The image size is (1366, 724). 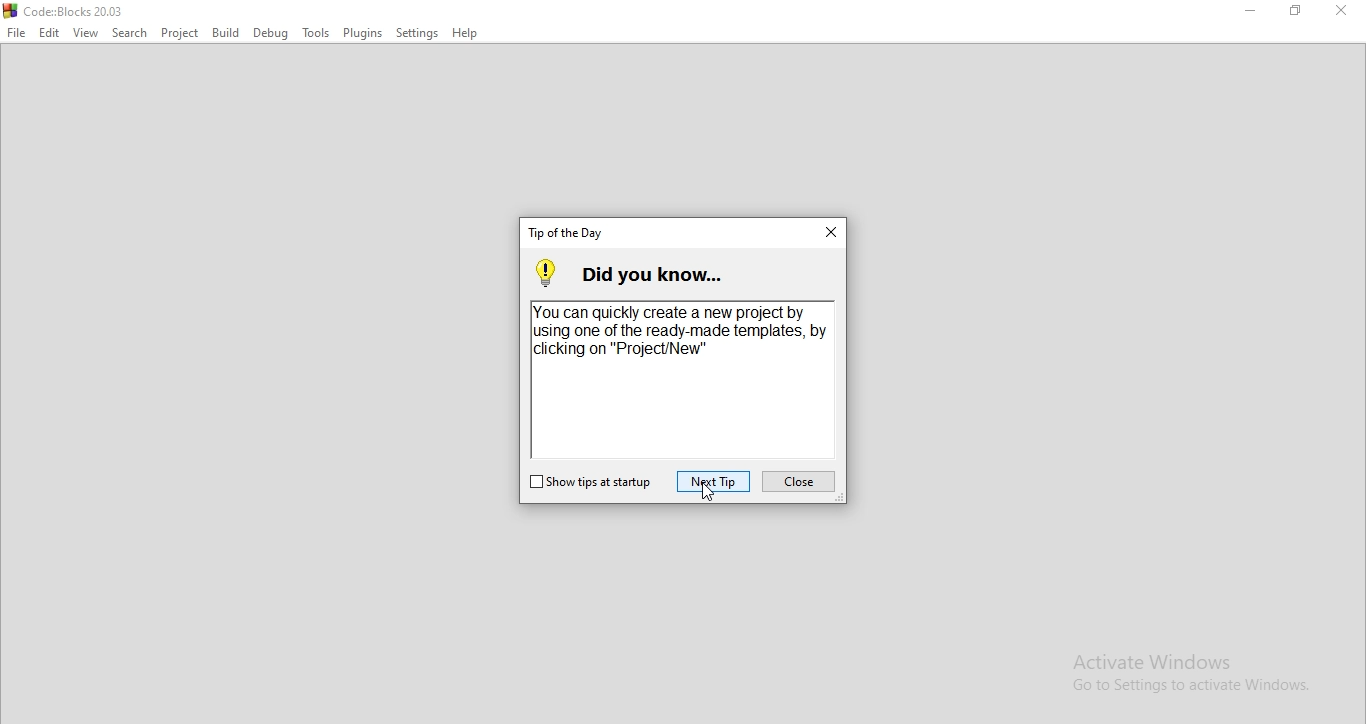 I want to click on View , so click(x=86, y=33).